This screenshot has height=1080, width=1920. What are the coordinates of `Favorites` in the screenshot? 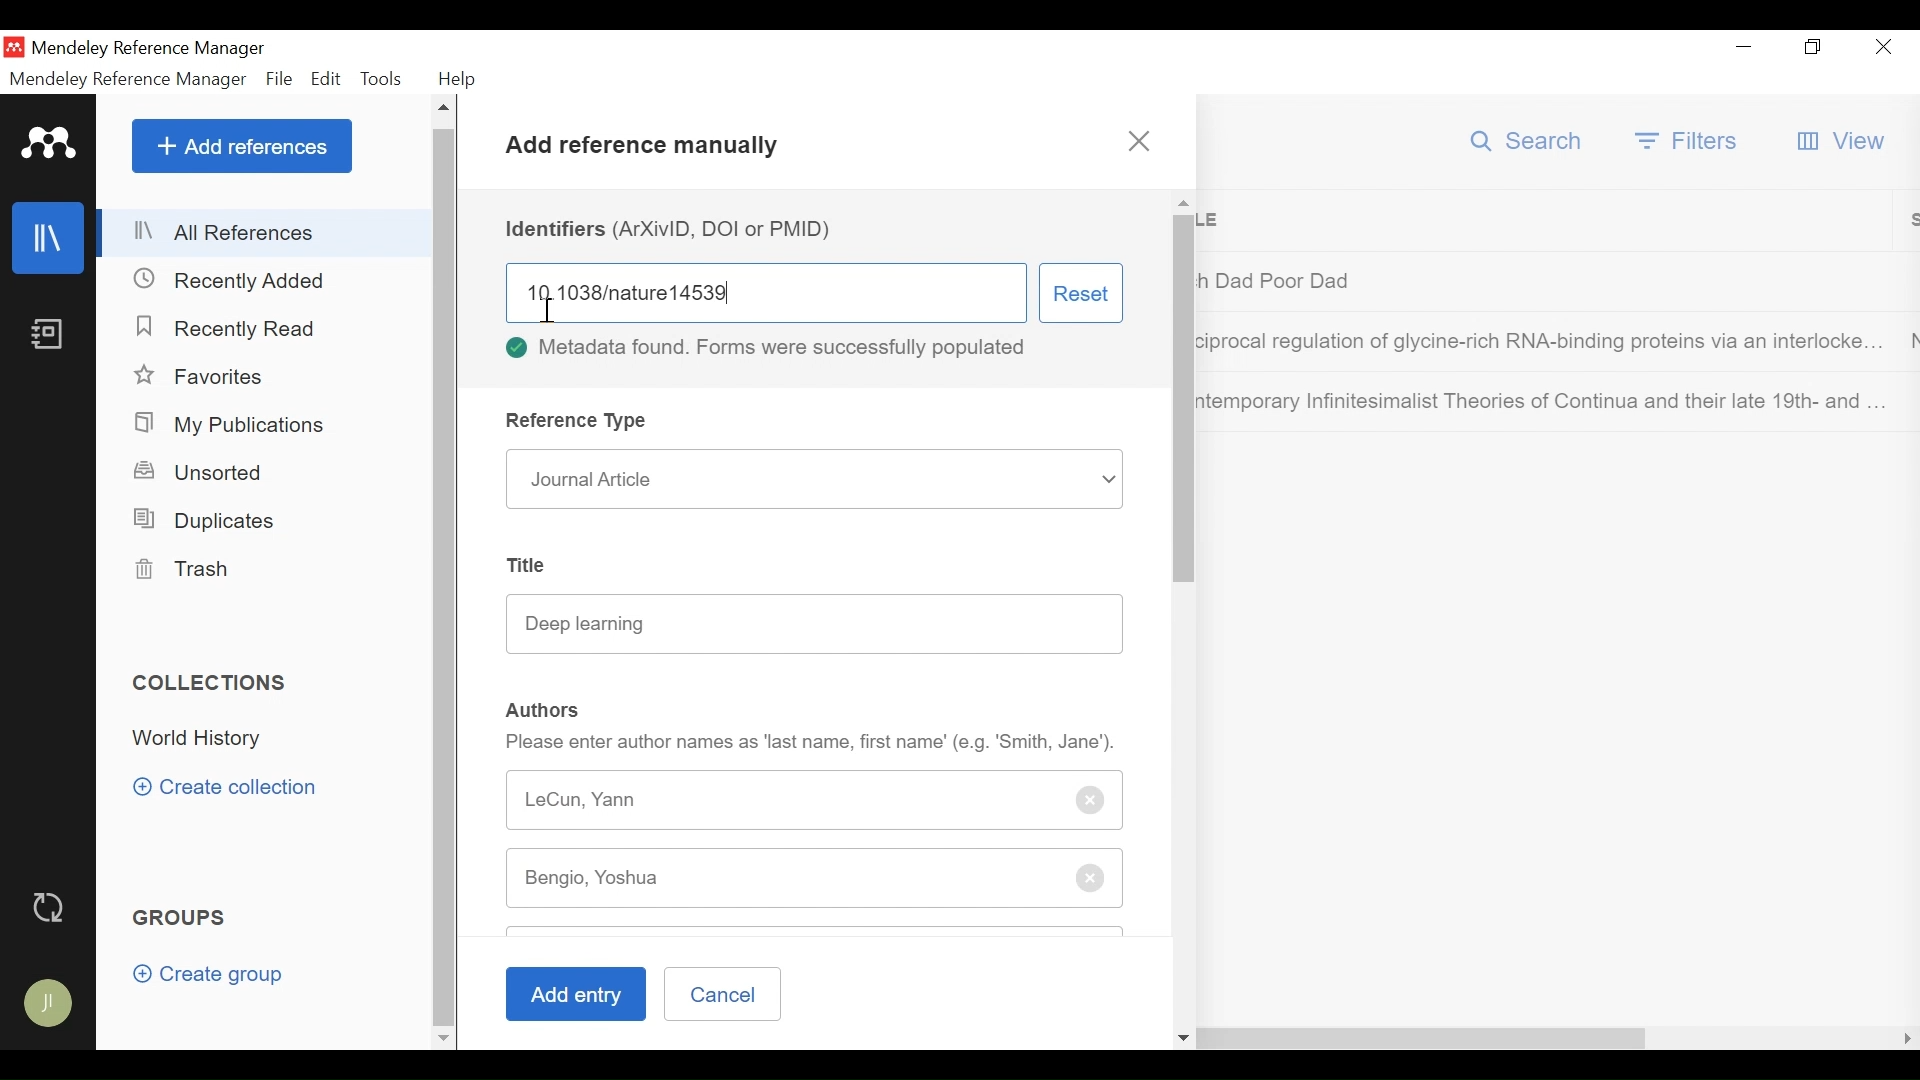 It's located at (202, 376).